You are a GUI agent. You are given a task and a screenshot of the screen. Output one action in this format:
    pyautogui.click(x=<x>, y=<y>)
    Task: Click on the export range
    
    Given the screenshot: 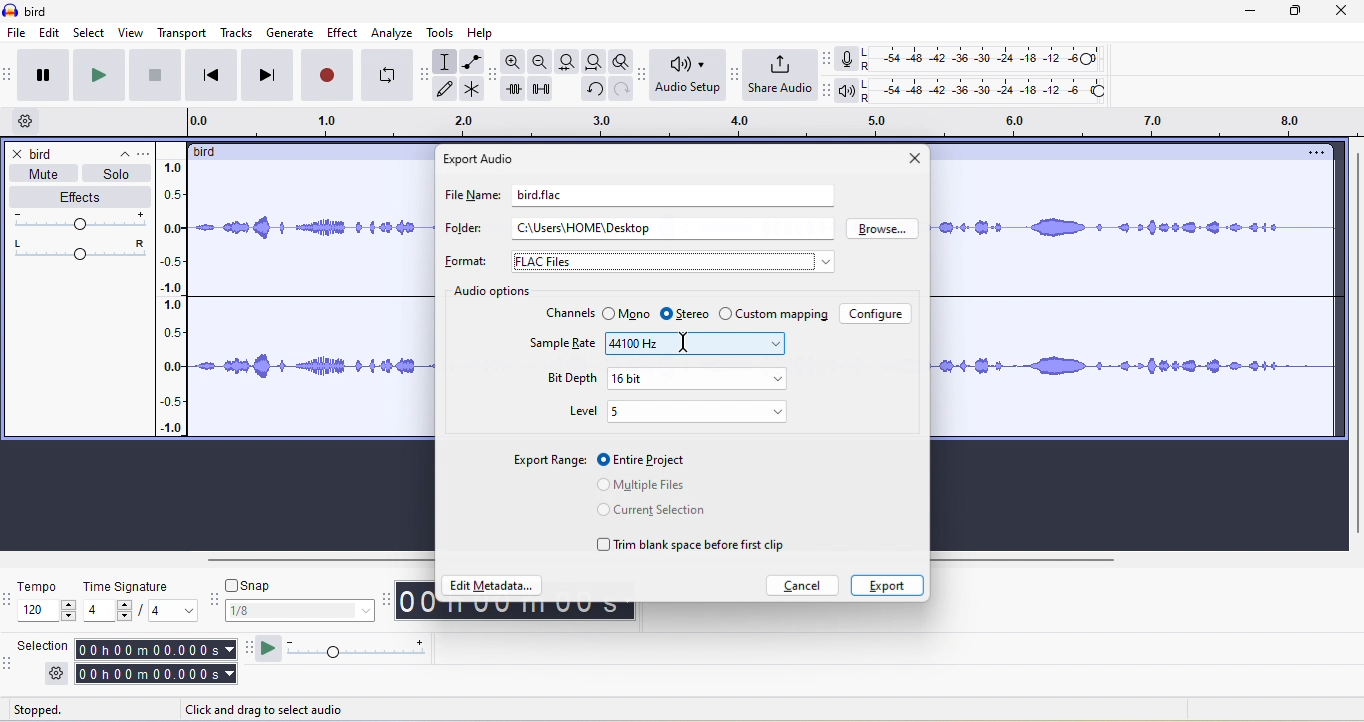 What is the action you would take?
    pyautogui.click(x=549, y=460)
    